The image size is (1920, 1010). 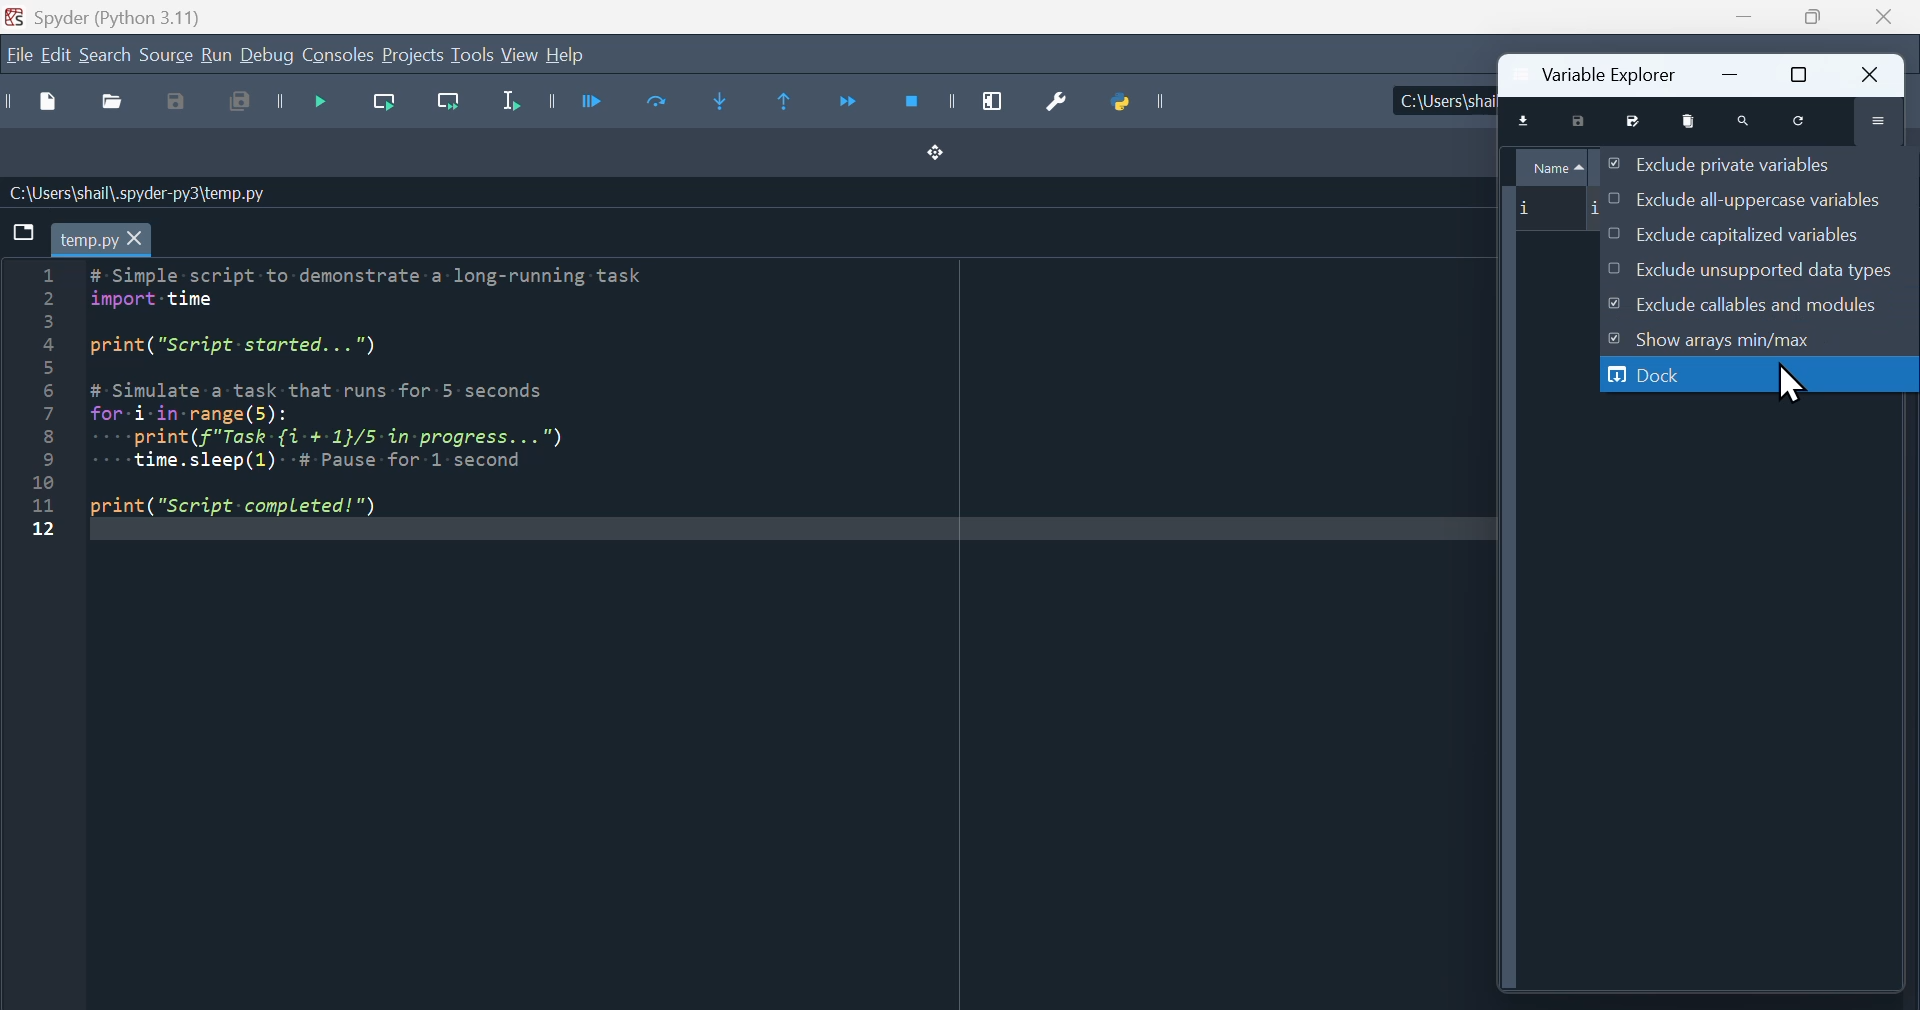 What do you see at coordinates (149, 15) in the screenshot?
I see `Spyder` at bounding box center [149, 15].